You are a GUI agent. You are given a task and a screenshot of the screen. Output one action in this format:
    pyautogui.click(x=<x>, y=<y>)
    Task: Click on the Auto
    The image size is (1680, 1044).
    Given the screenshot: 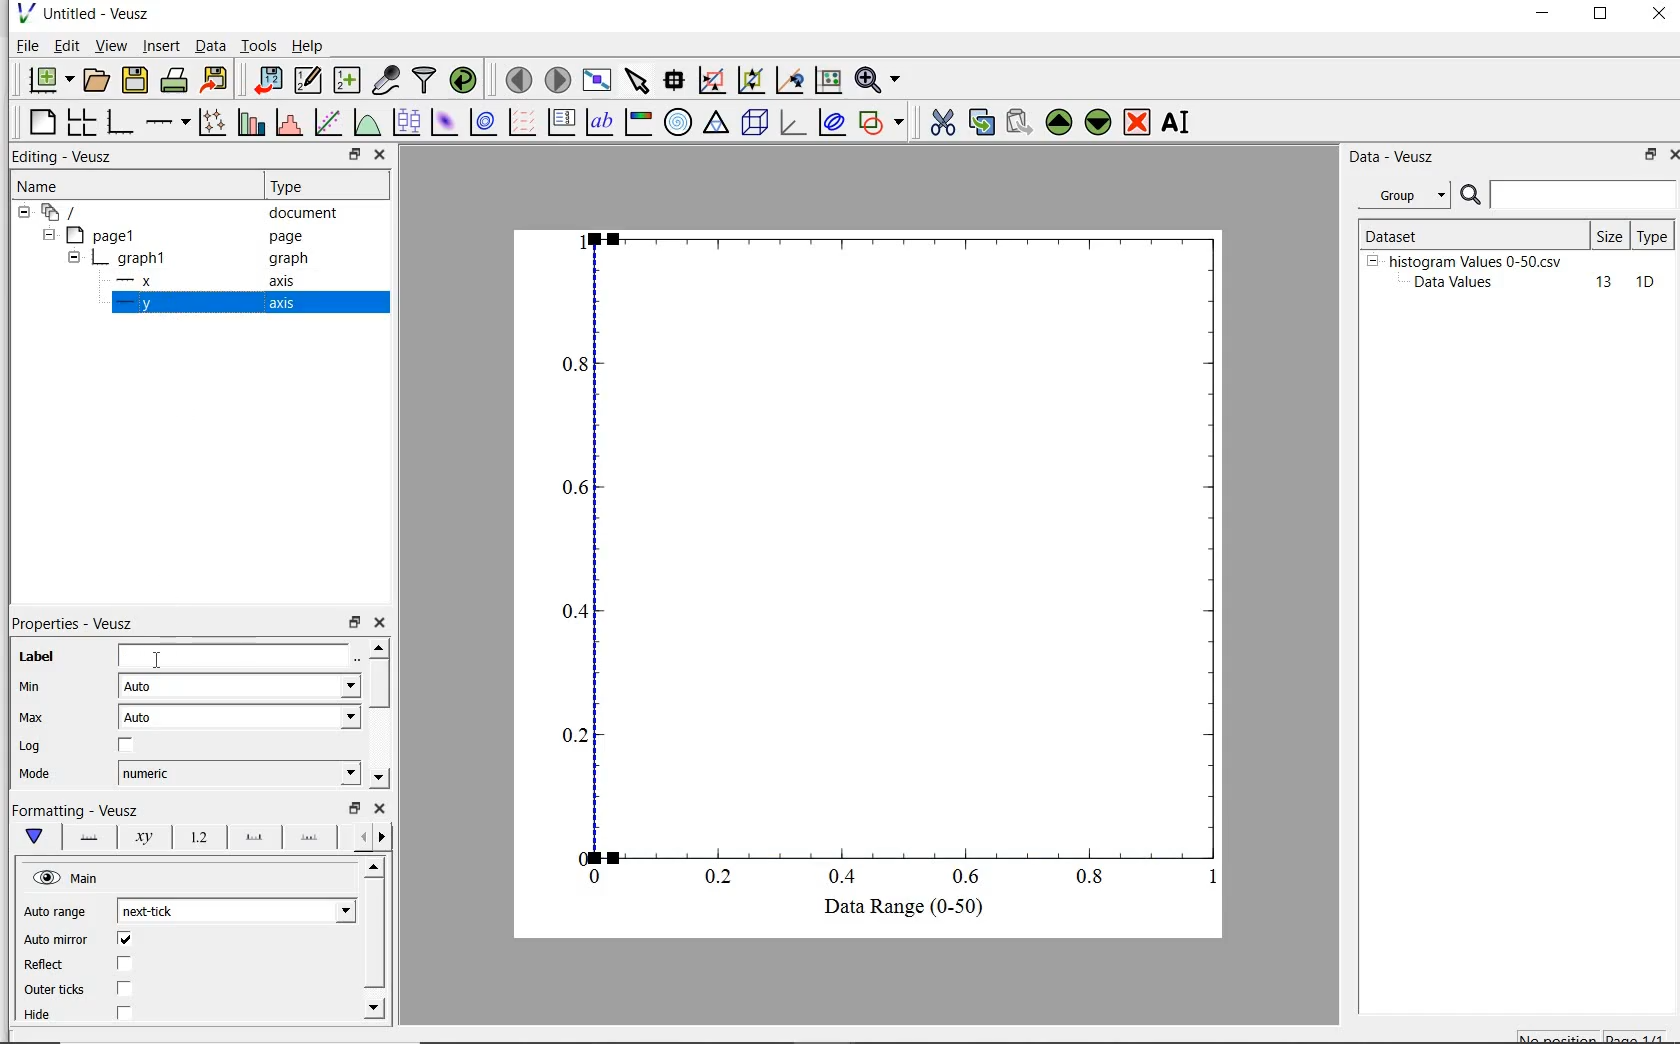 What is the action you would take?
    pyautogui.click(x=239, y=686)
    